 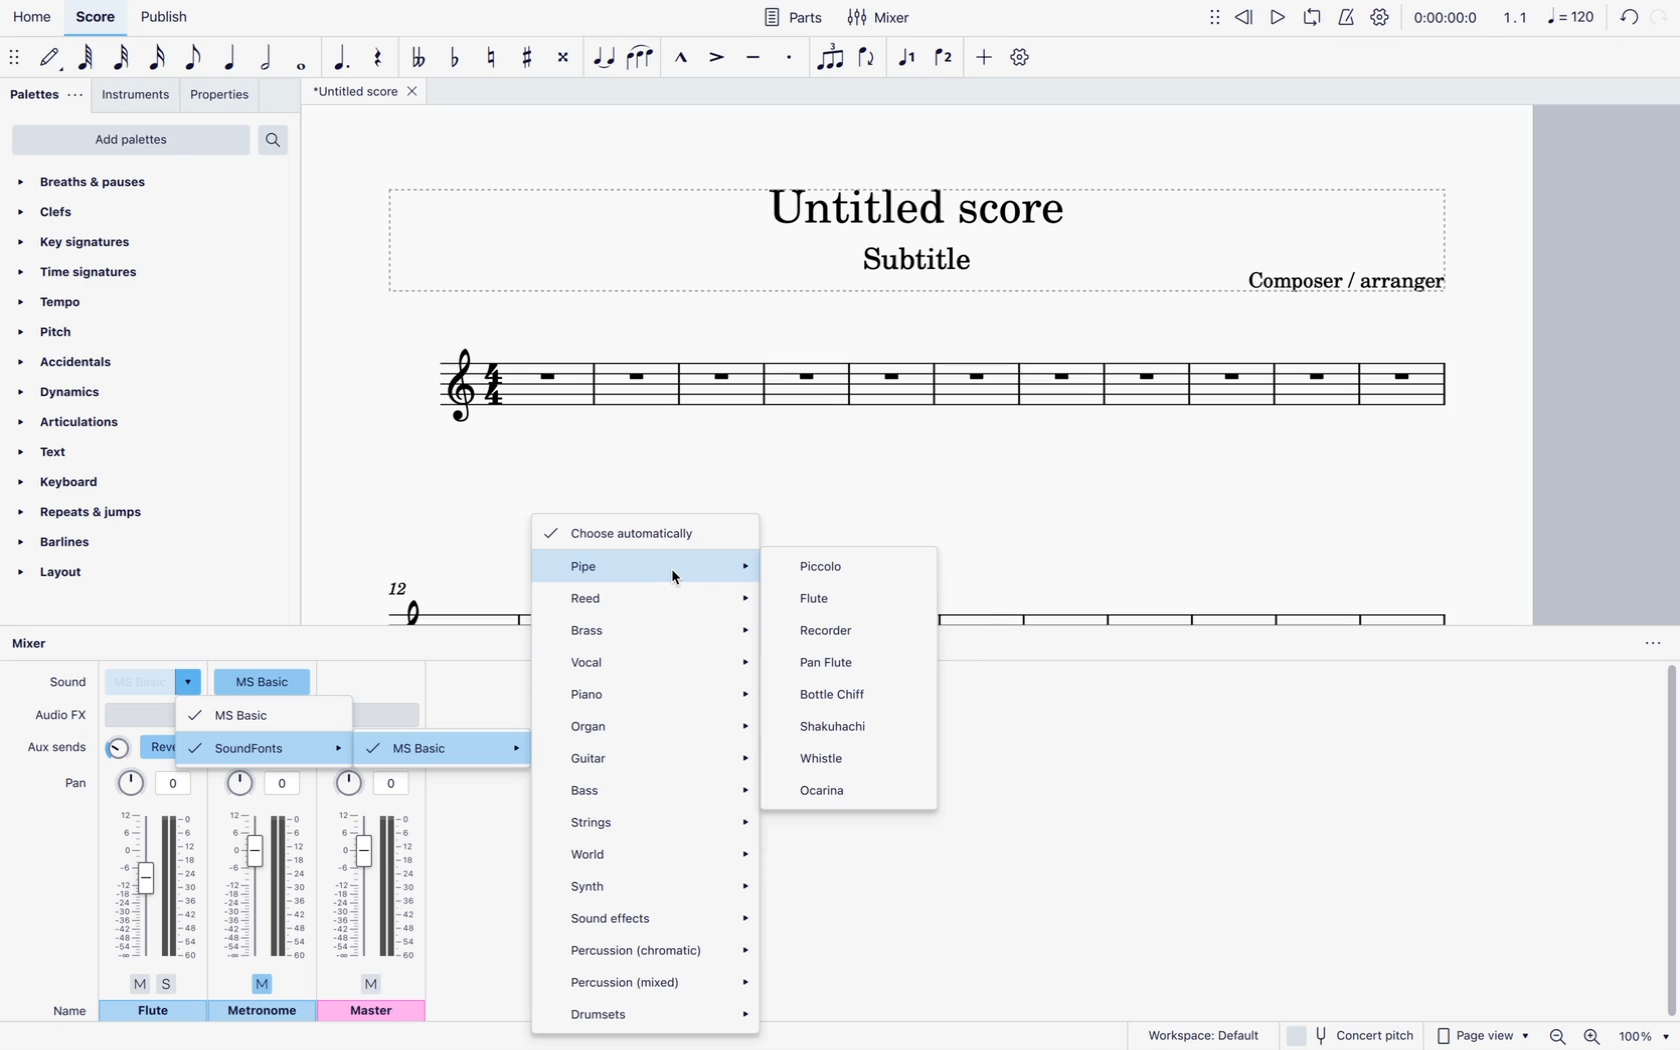 What do you see at coordinates (159, 61) in the screenshot?
I see `16th note` at bounding box center [159, 61].